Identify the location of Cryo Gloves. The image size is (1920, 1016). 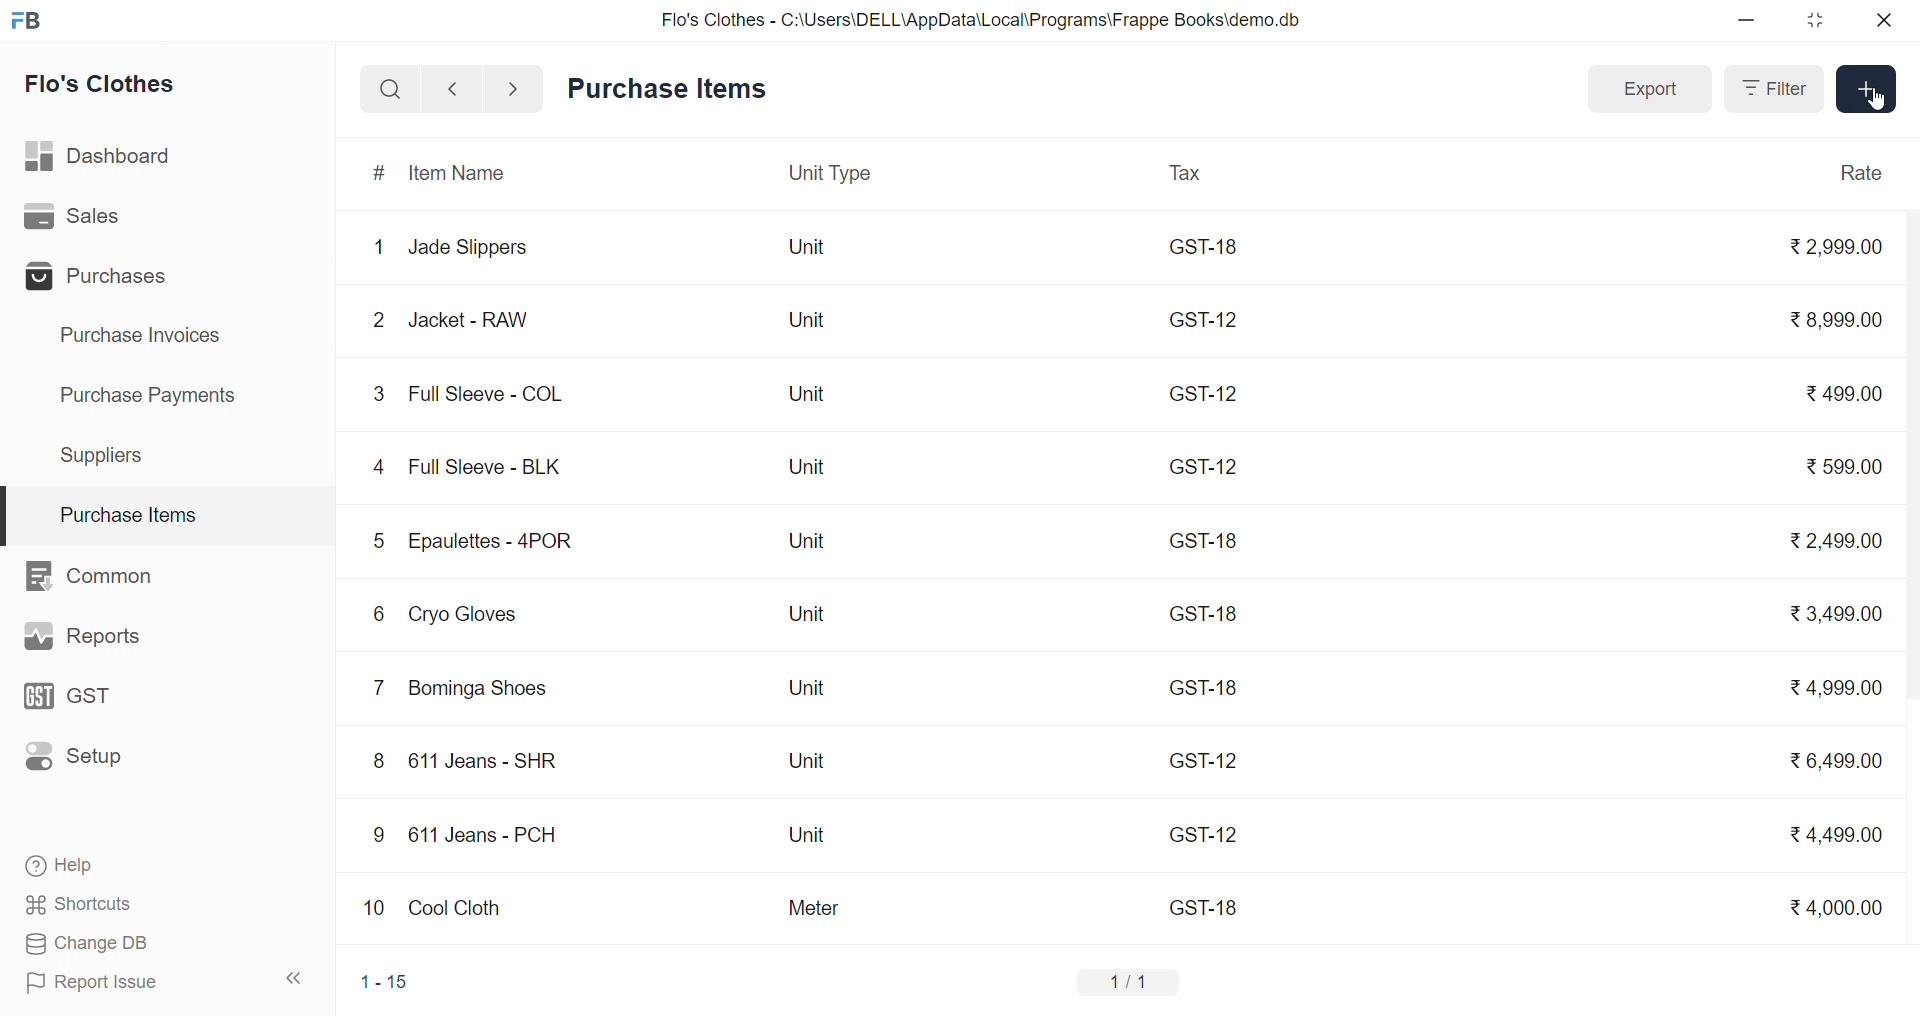
(468, 618).